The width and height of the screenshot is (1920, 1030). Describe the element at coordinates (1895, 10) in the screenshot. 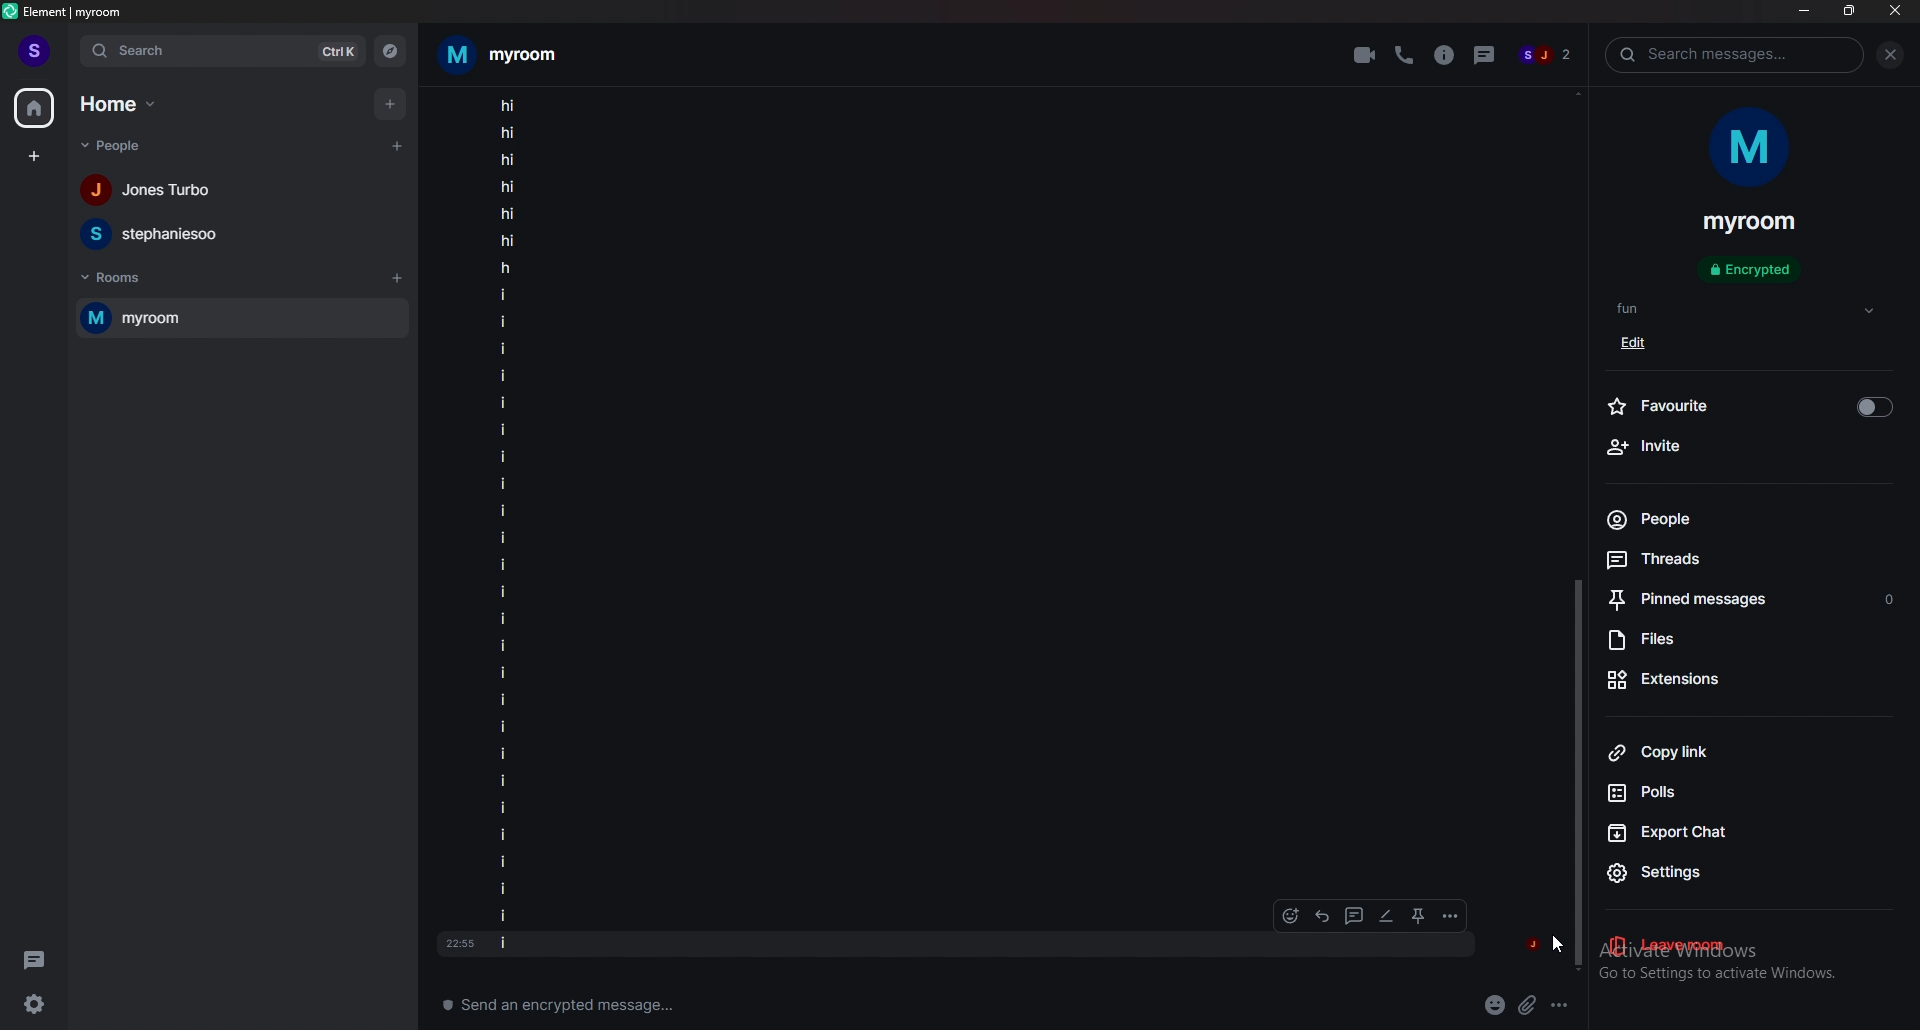

I see `close` at that location.